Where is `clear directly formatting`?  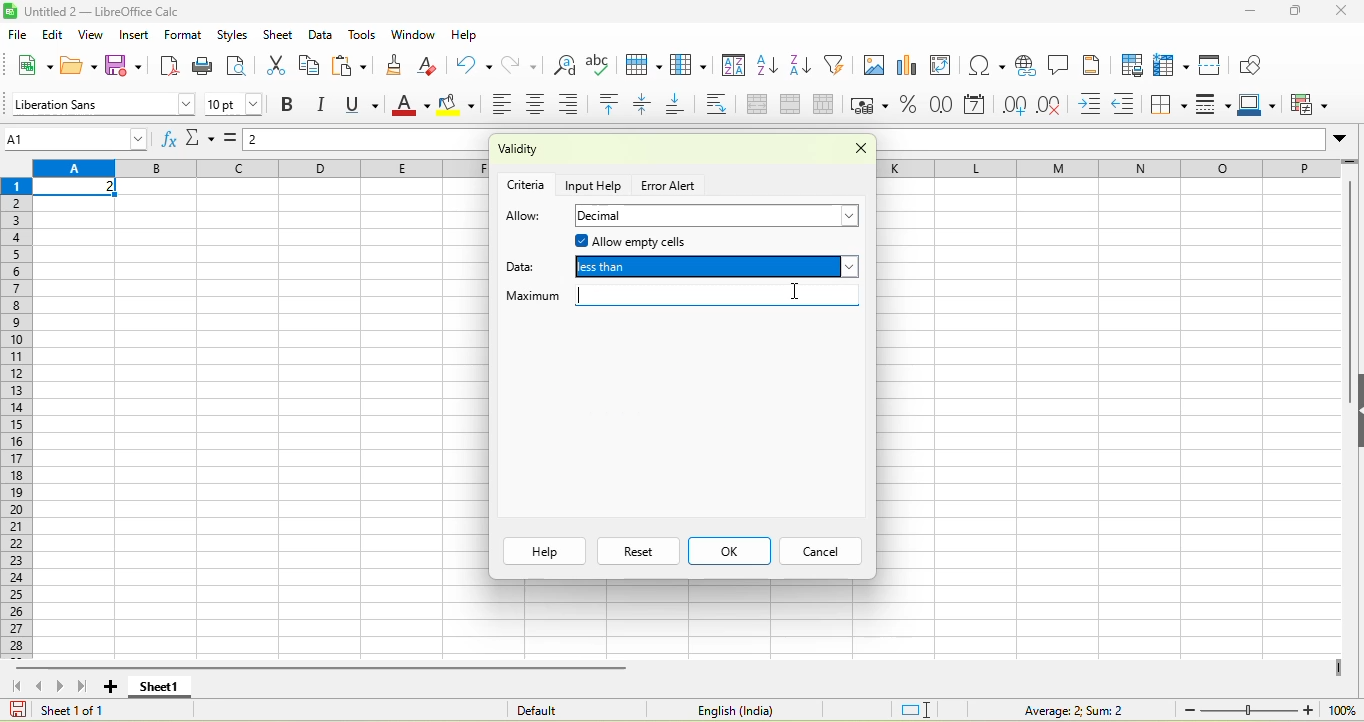
clear directly formatting is located at coordinates (432, 66).